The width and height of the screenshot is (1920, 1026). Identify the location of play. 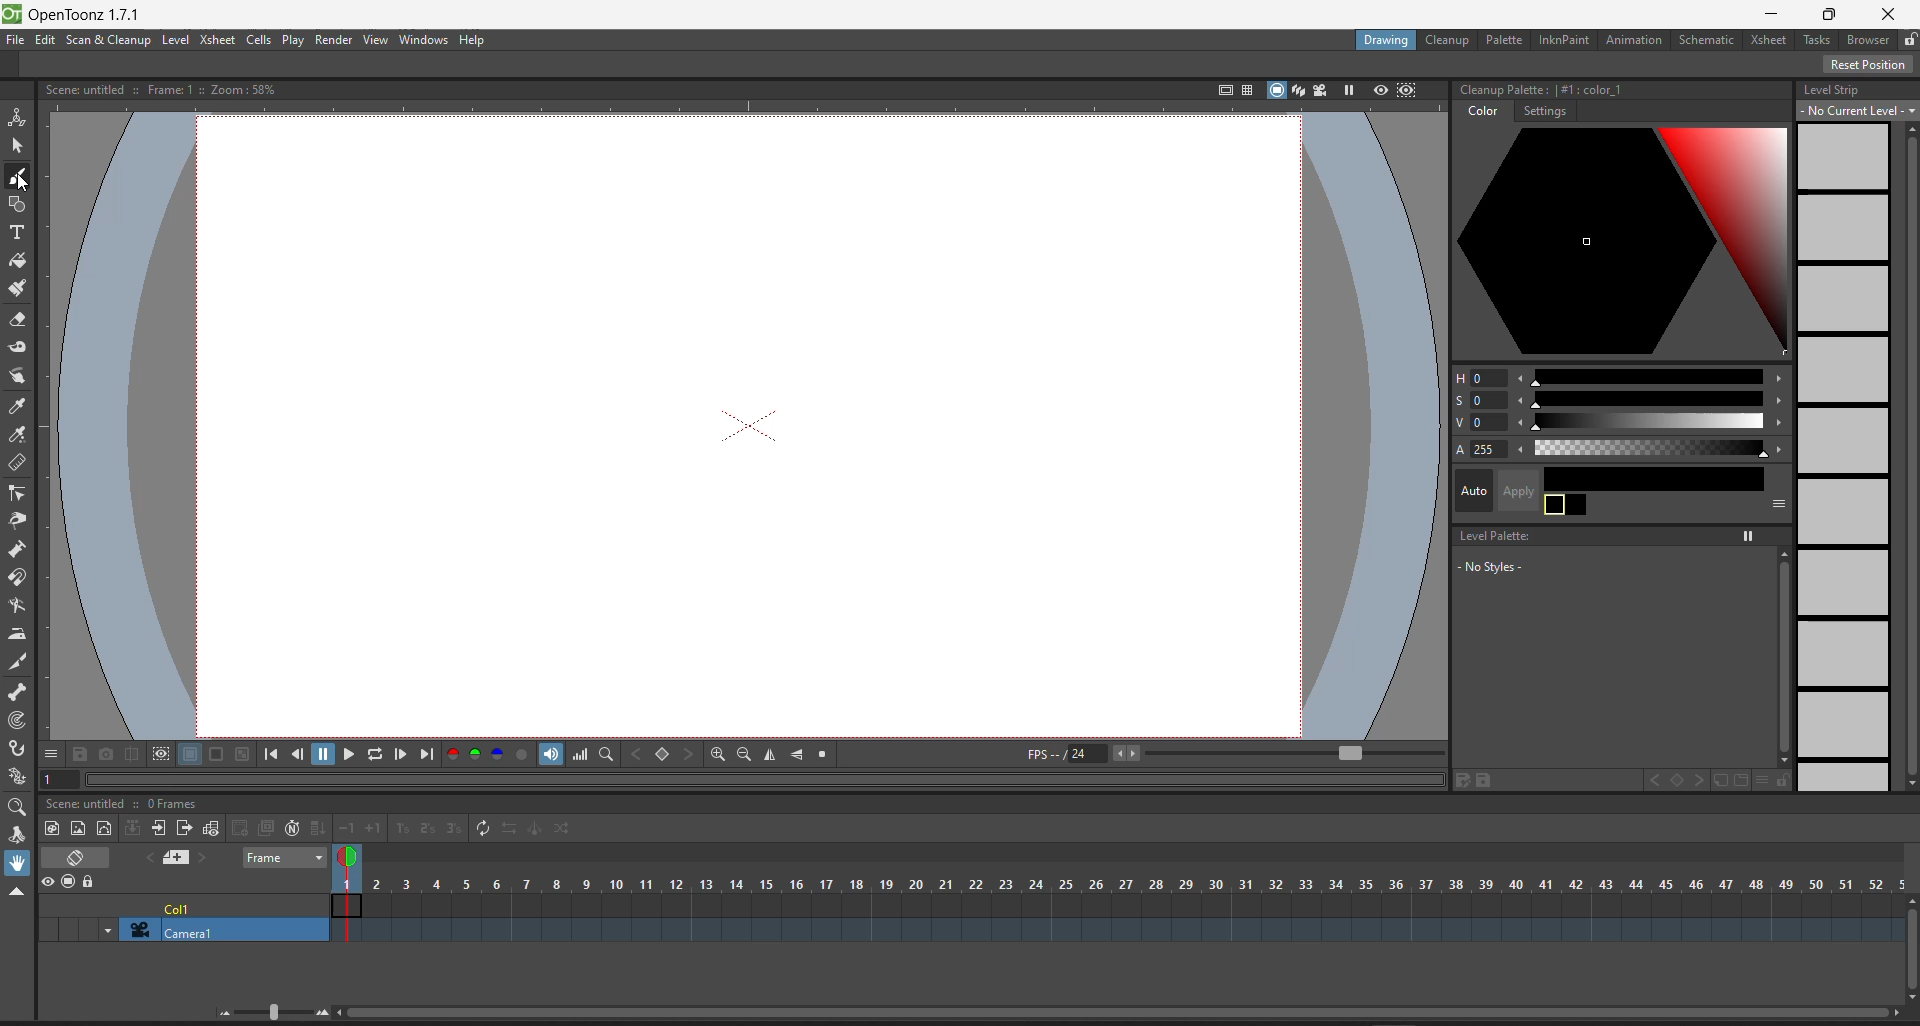
(294, 42).